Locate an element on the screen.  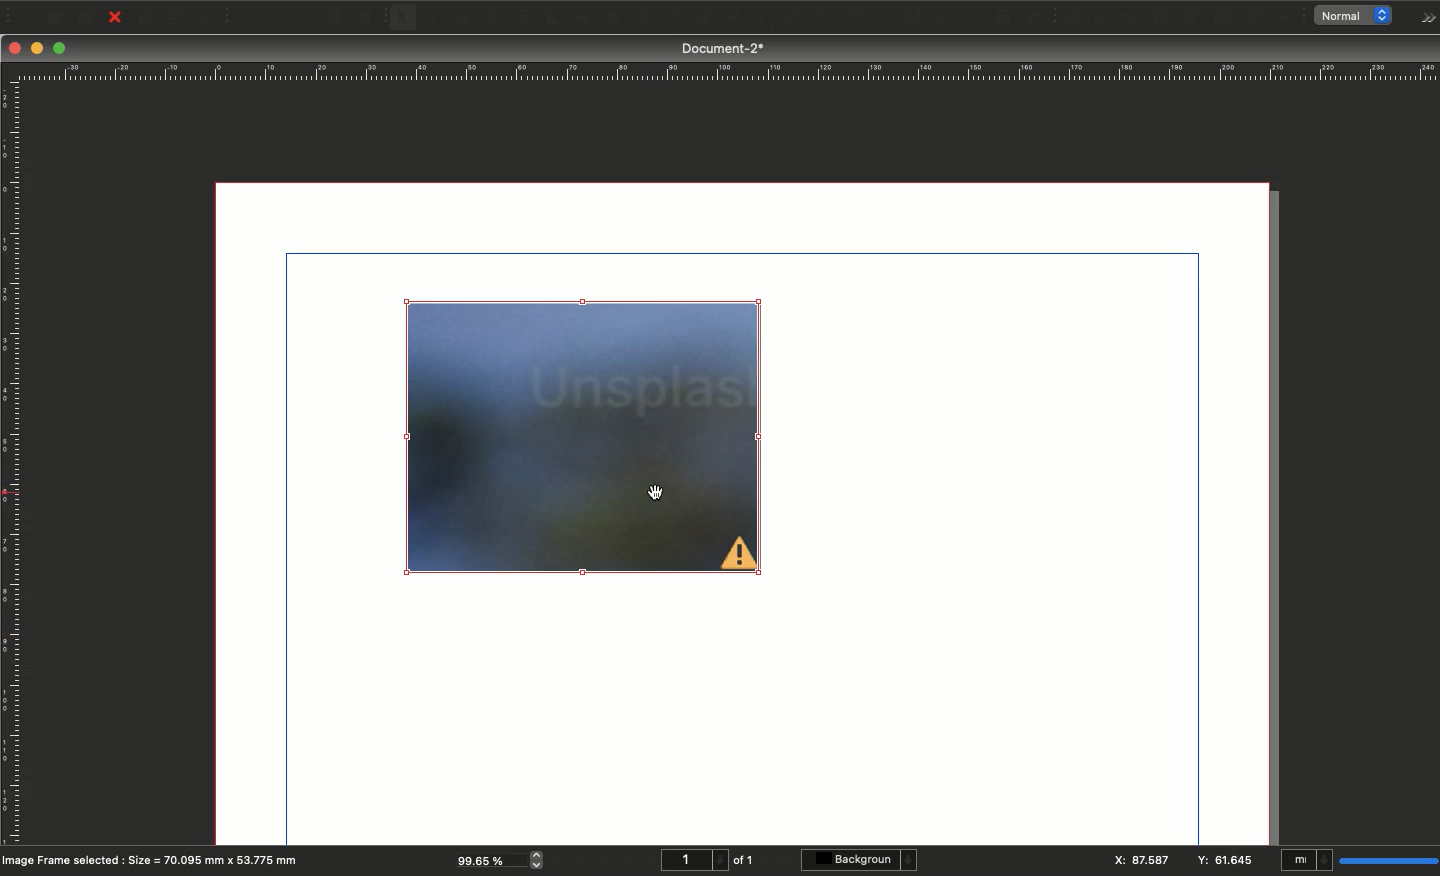
Save is located at coordinates (89, 16).